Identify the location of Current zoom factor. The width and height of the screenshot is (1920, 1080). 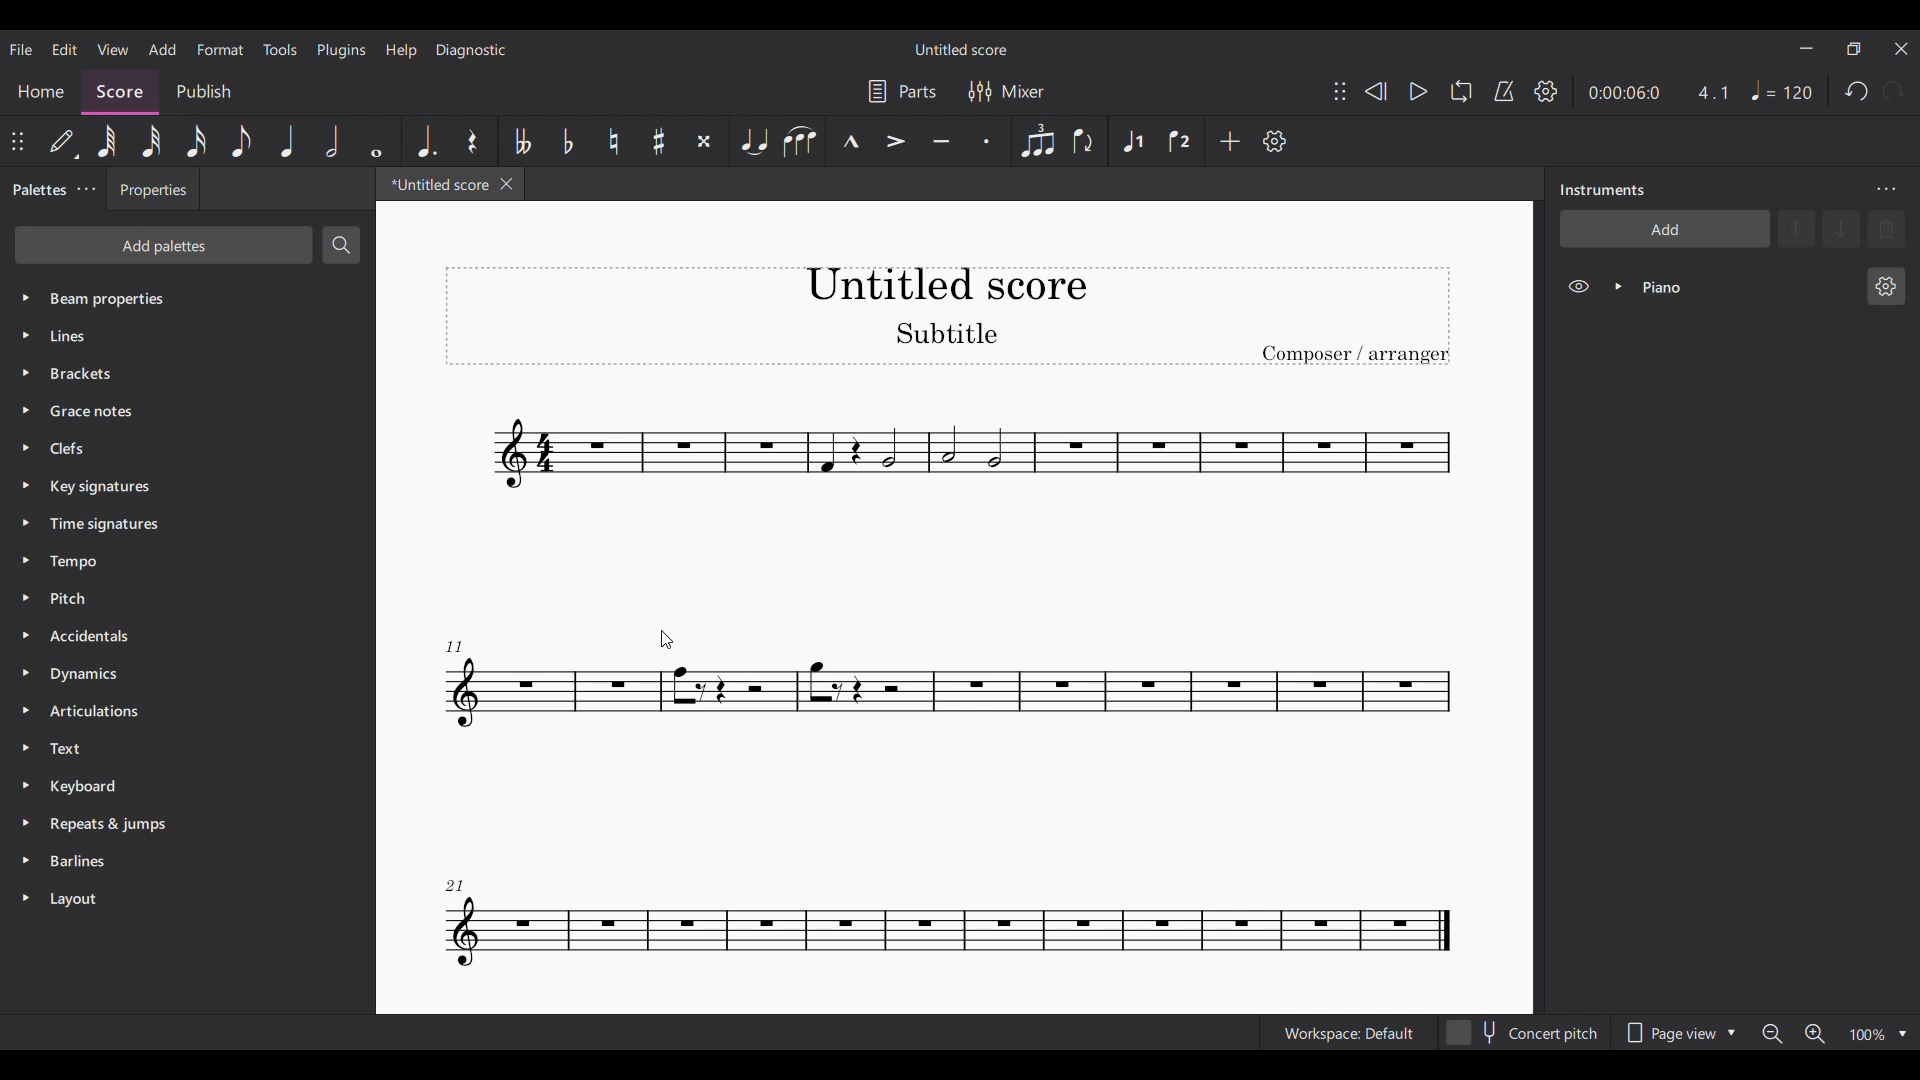
(1868, 1034).